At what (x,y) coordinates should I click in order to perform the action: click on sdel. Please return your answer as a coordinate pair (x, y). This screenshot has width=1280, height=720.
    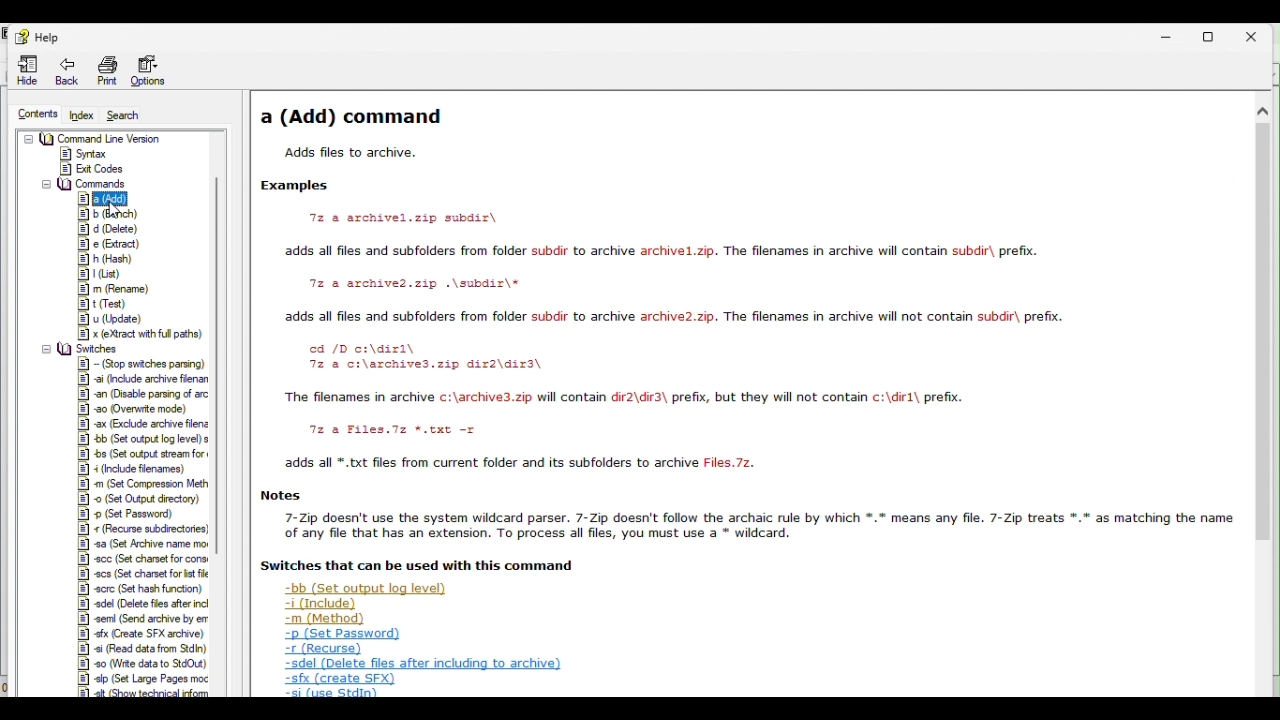
    Looking at the image, I should click on (419, 664).